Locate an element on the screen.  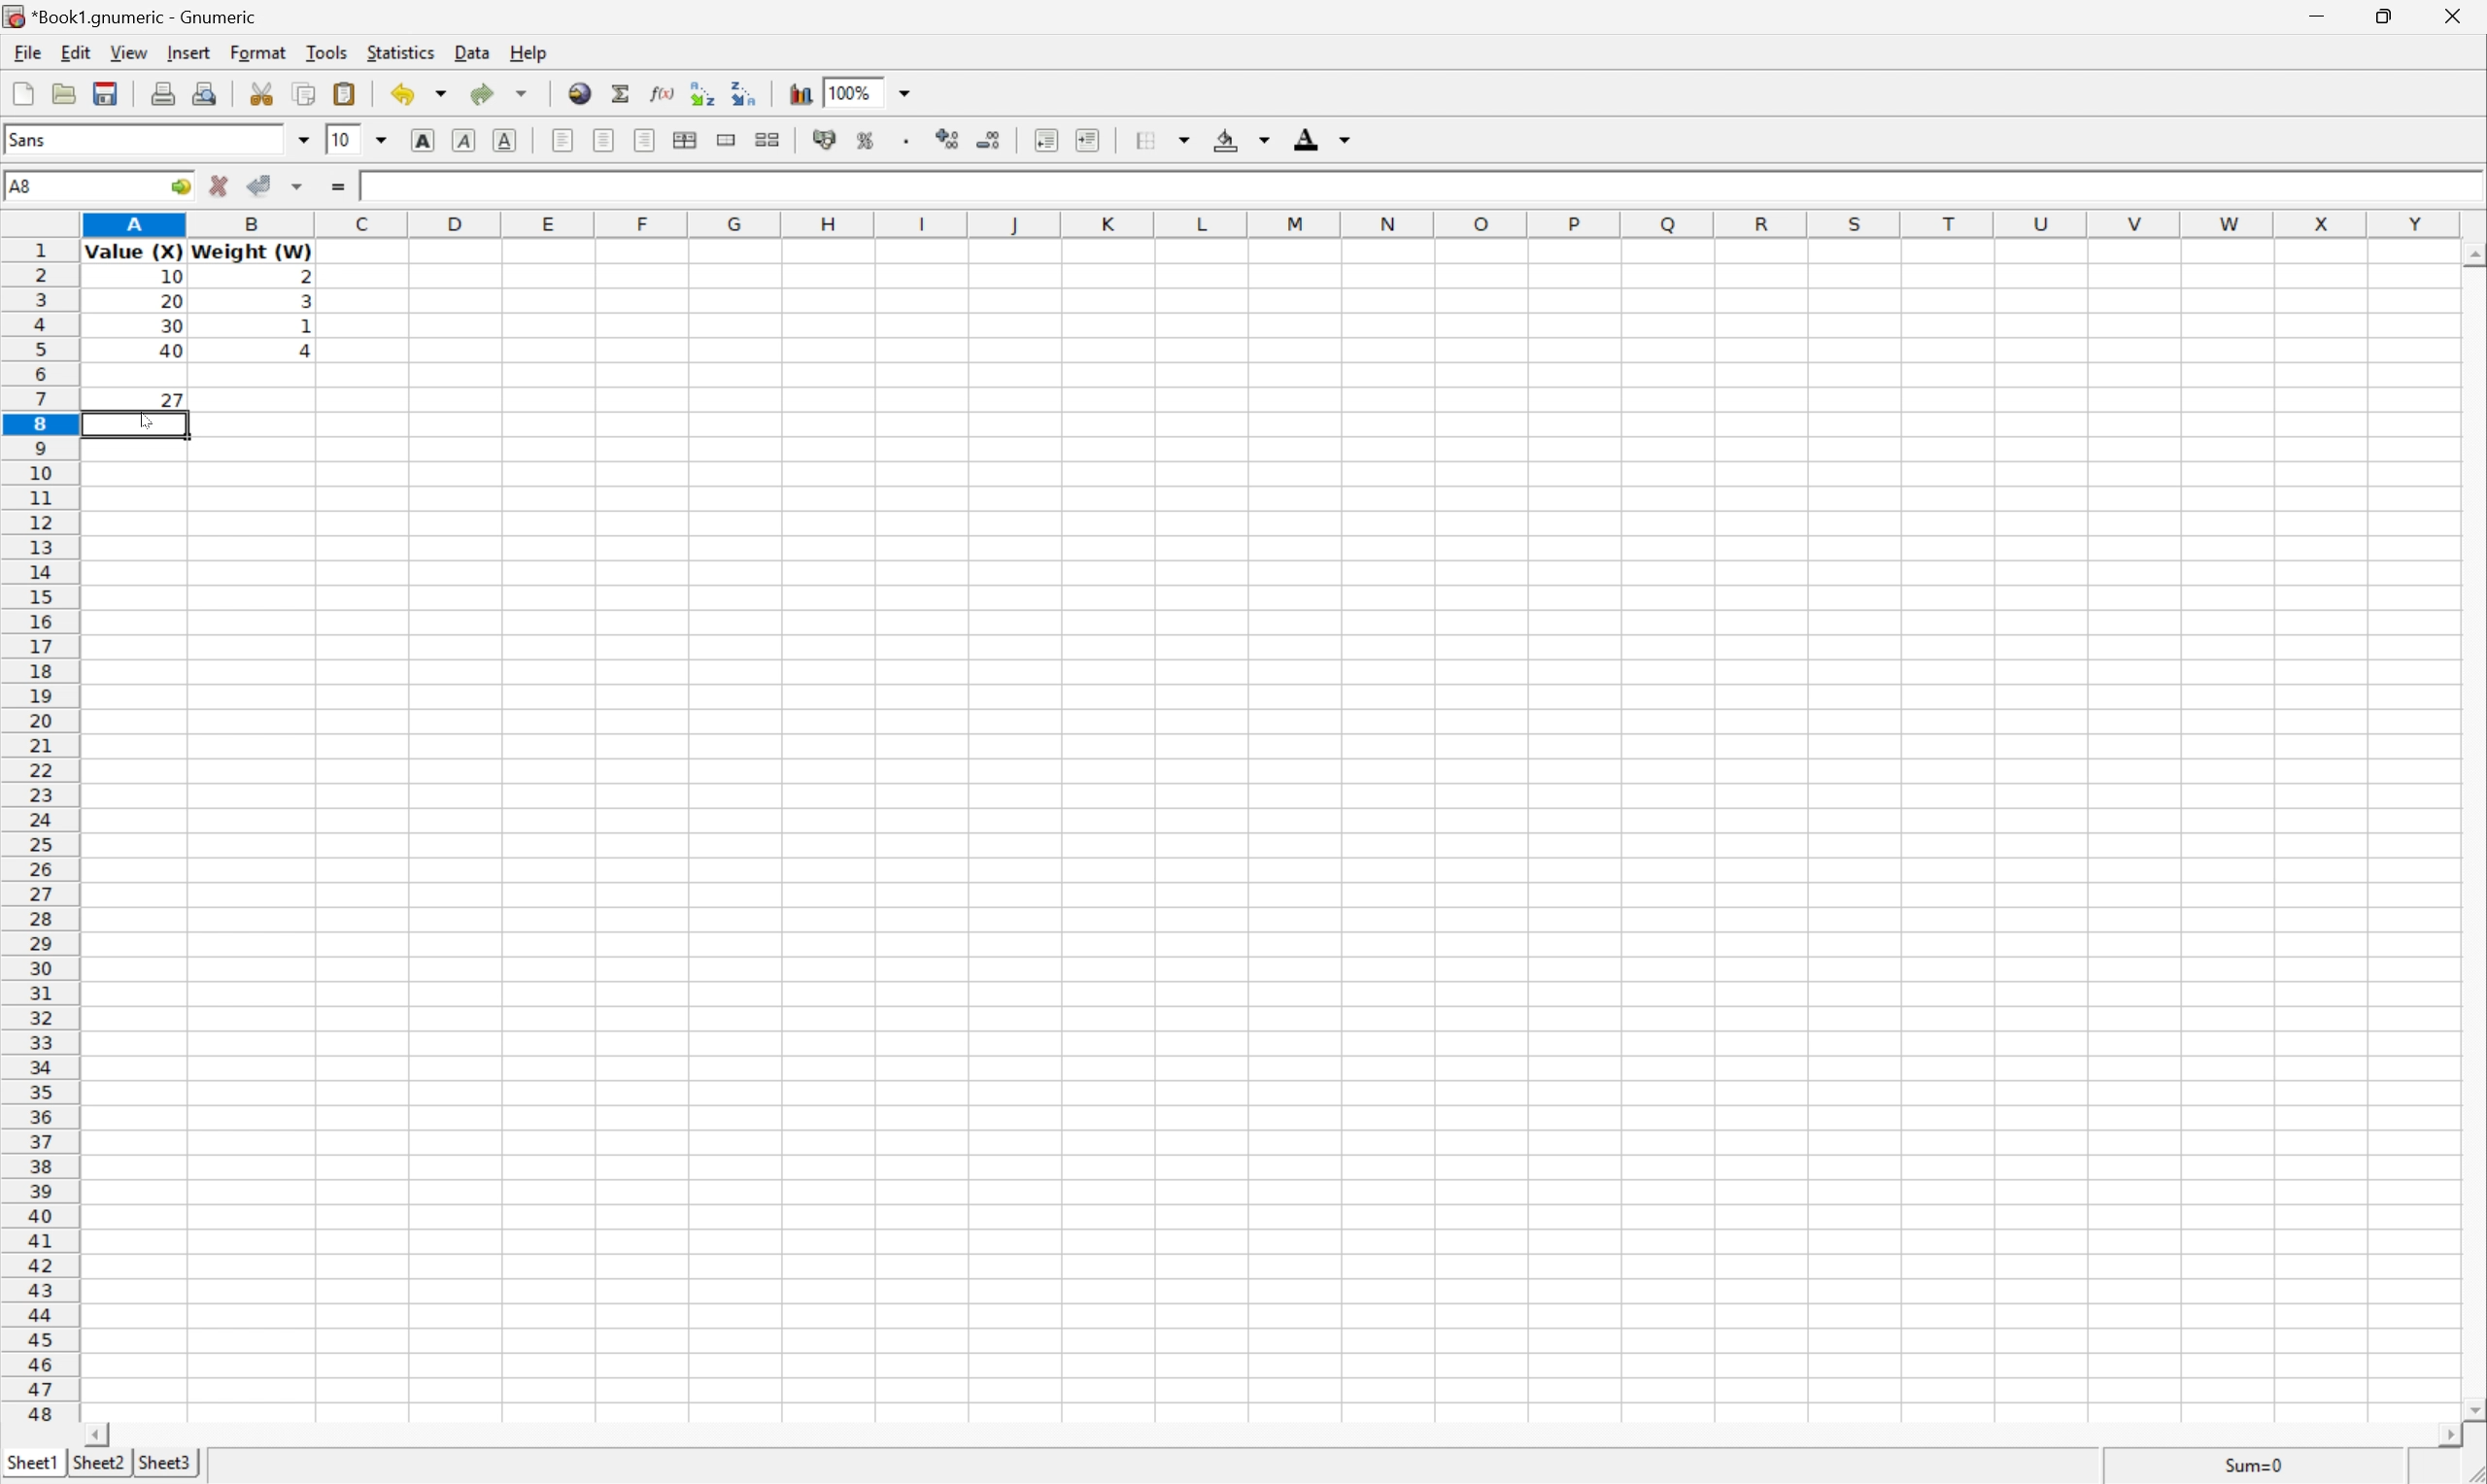
Sheet2 is located at coordinates (100, 1464).